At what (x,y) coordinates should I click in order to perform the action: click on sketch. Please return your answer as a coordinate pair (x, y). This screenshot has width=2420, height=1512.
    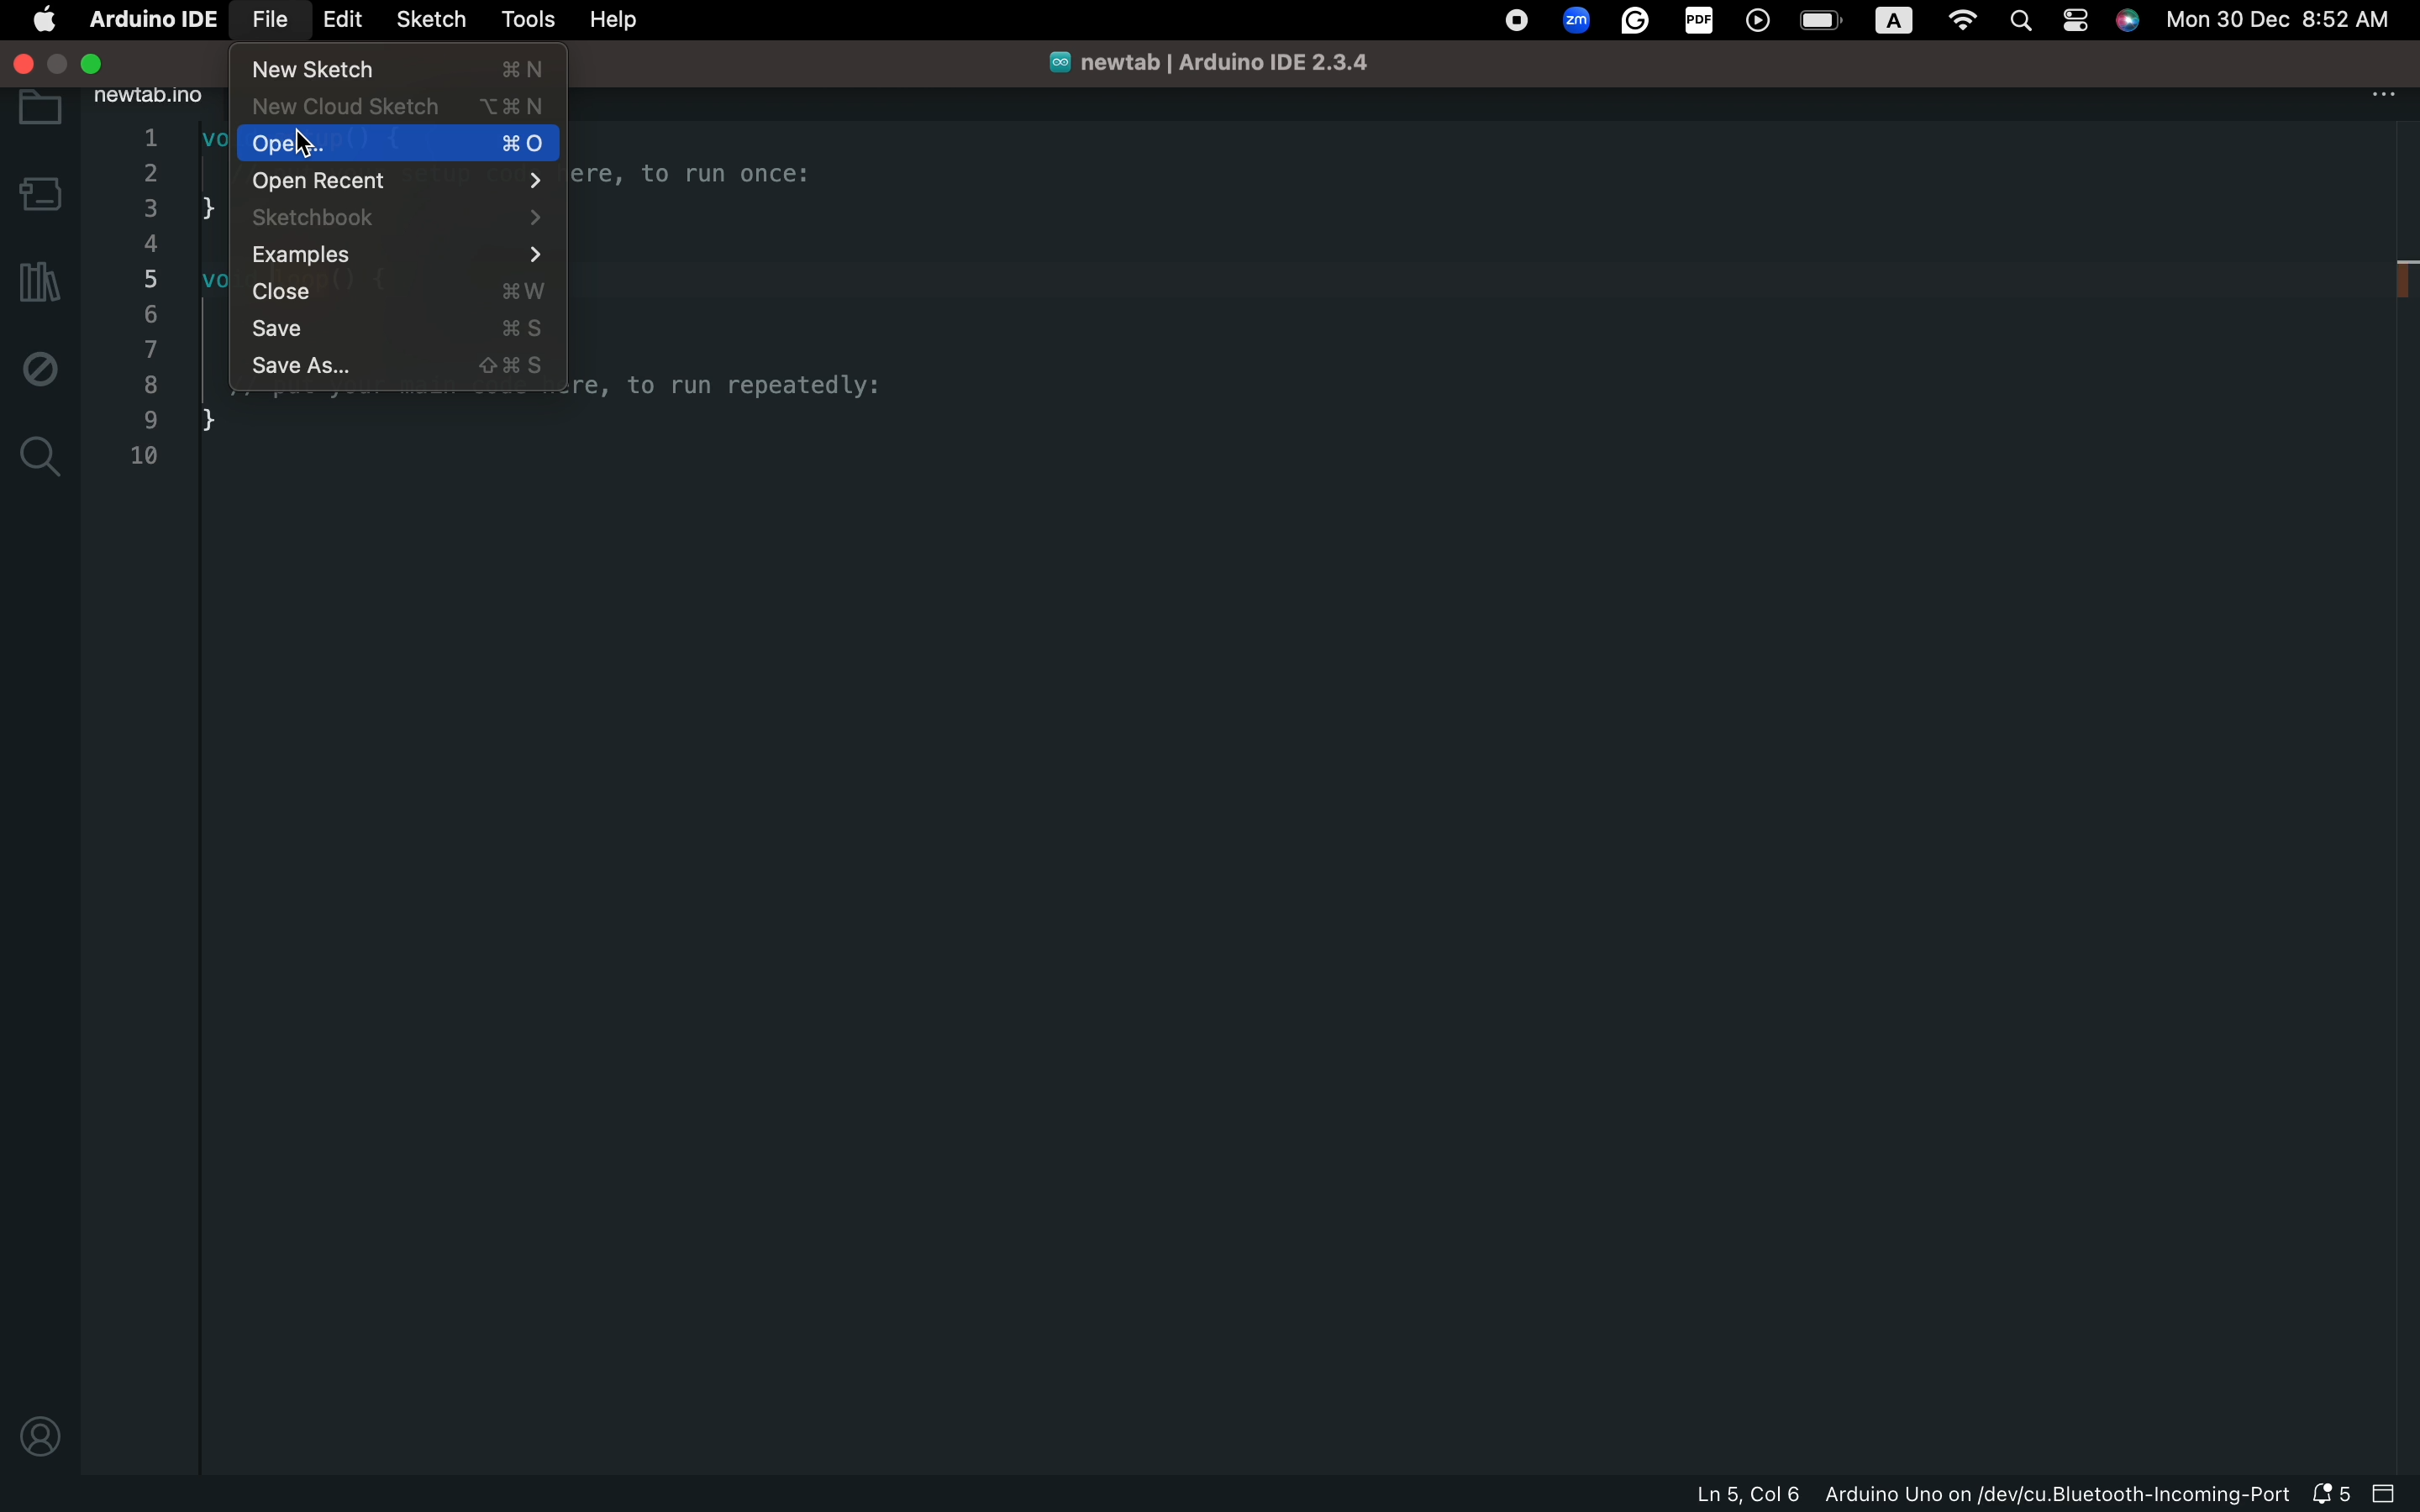
    Looking at the image, I should click on (424, 19).